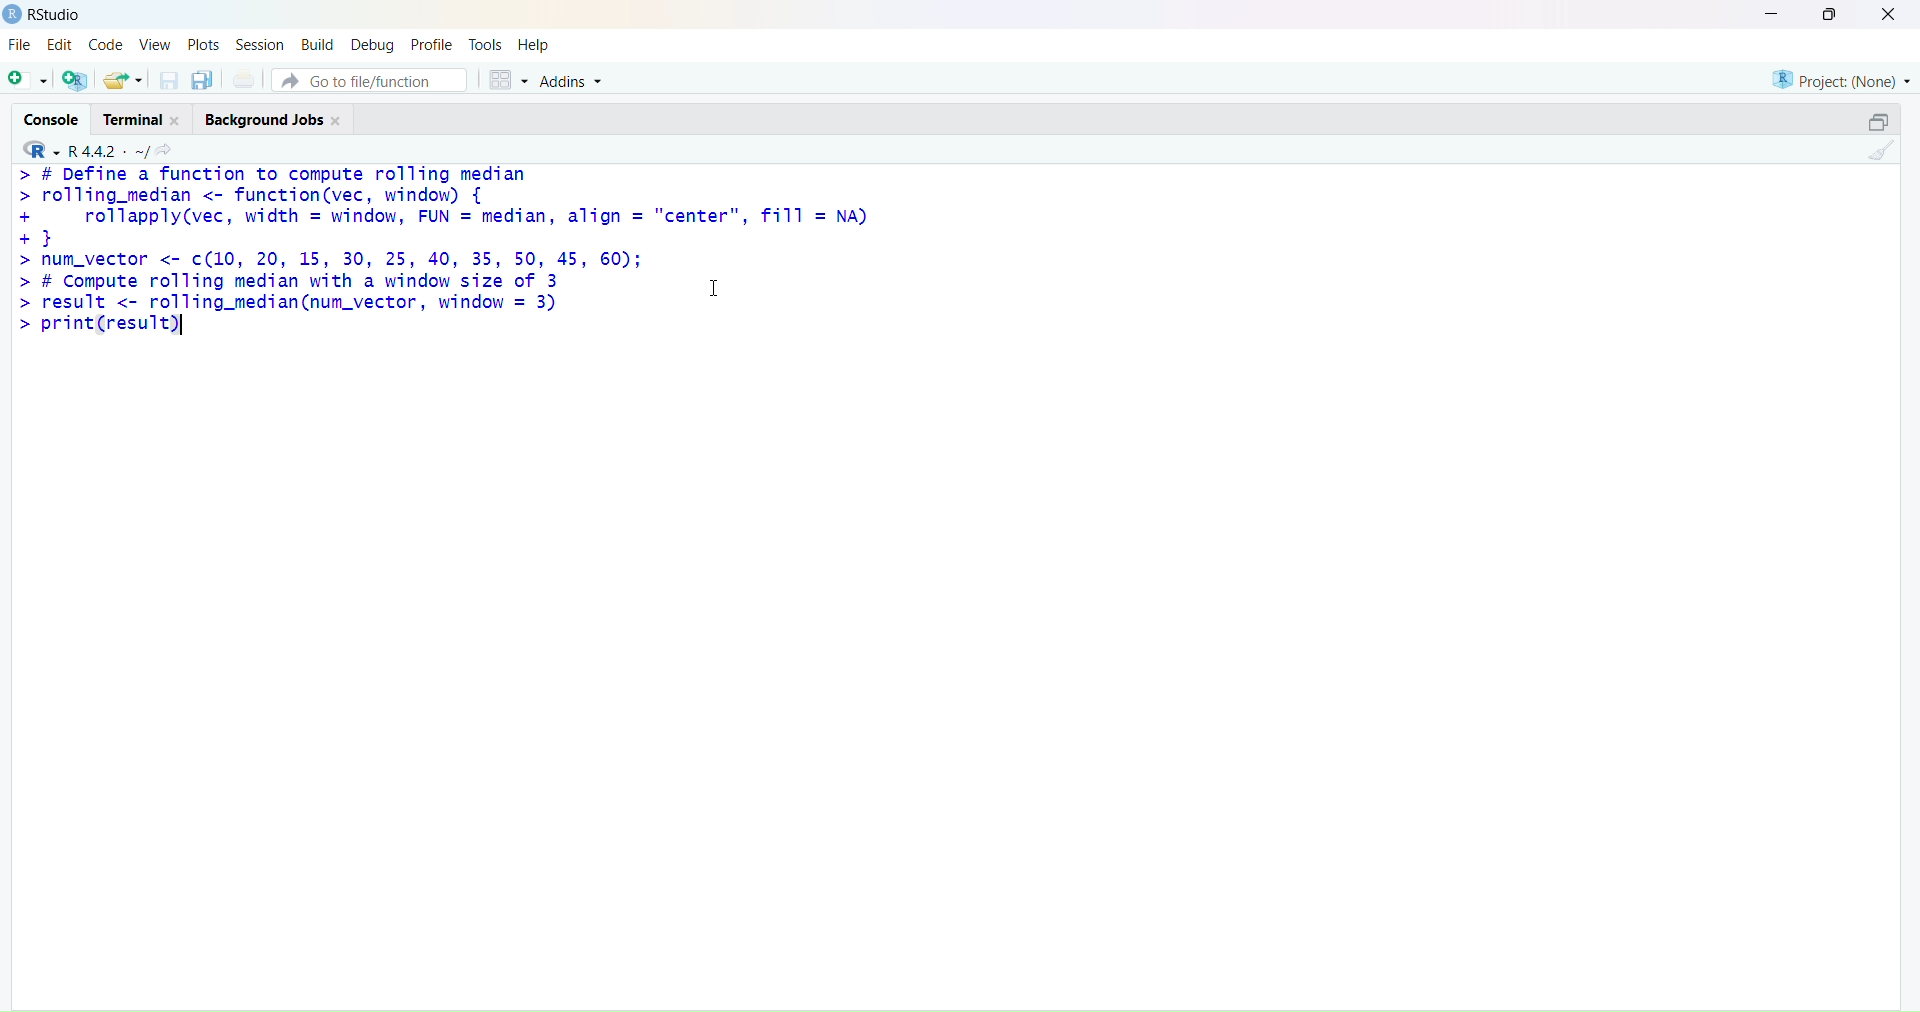 This screenshot has height=1012, width=1920. Describe the element at coordinates (76, 81) in the screenshot. I see `add R file` at that location.